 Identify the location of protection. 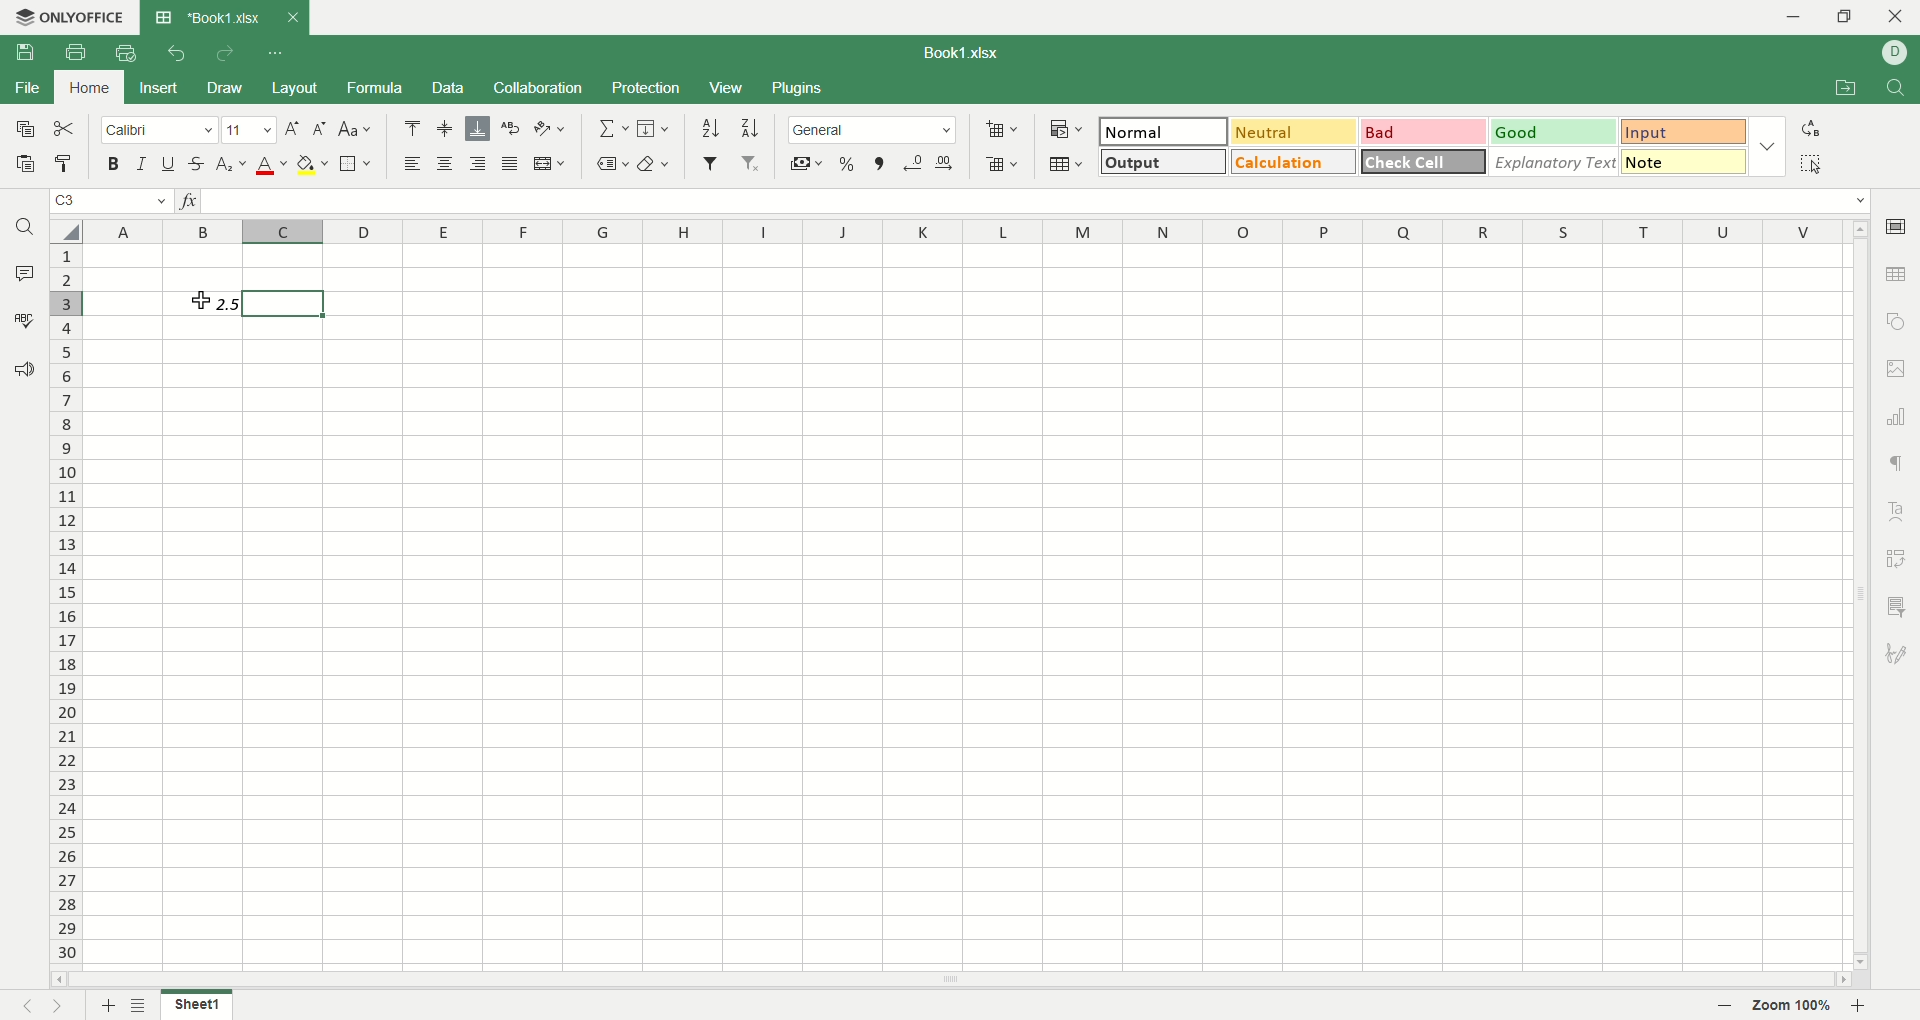
(650, 87).